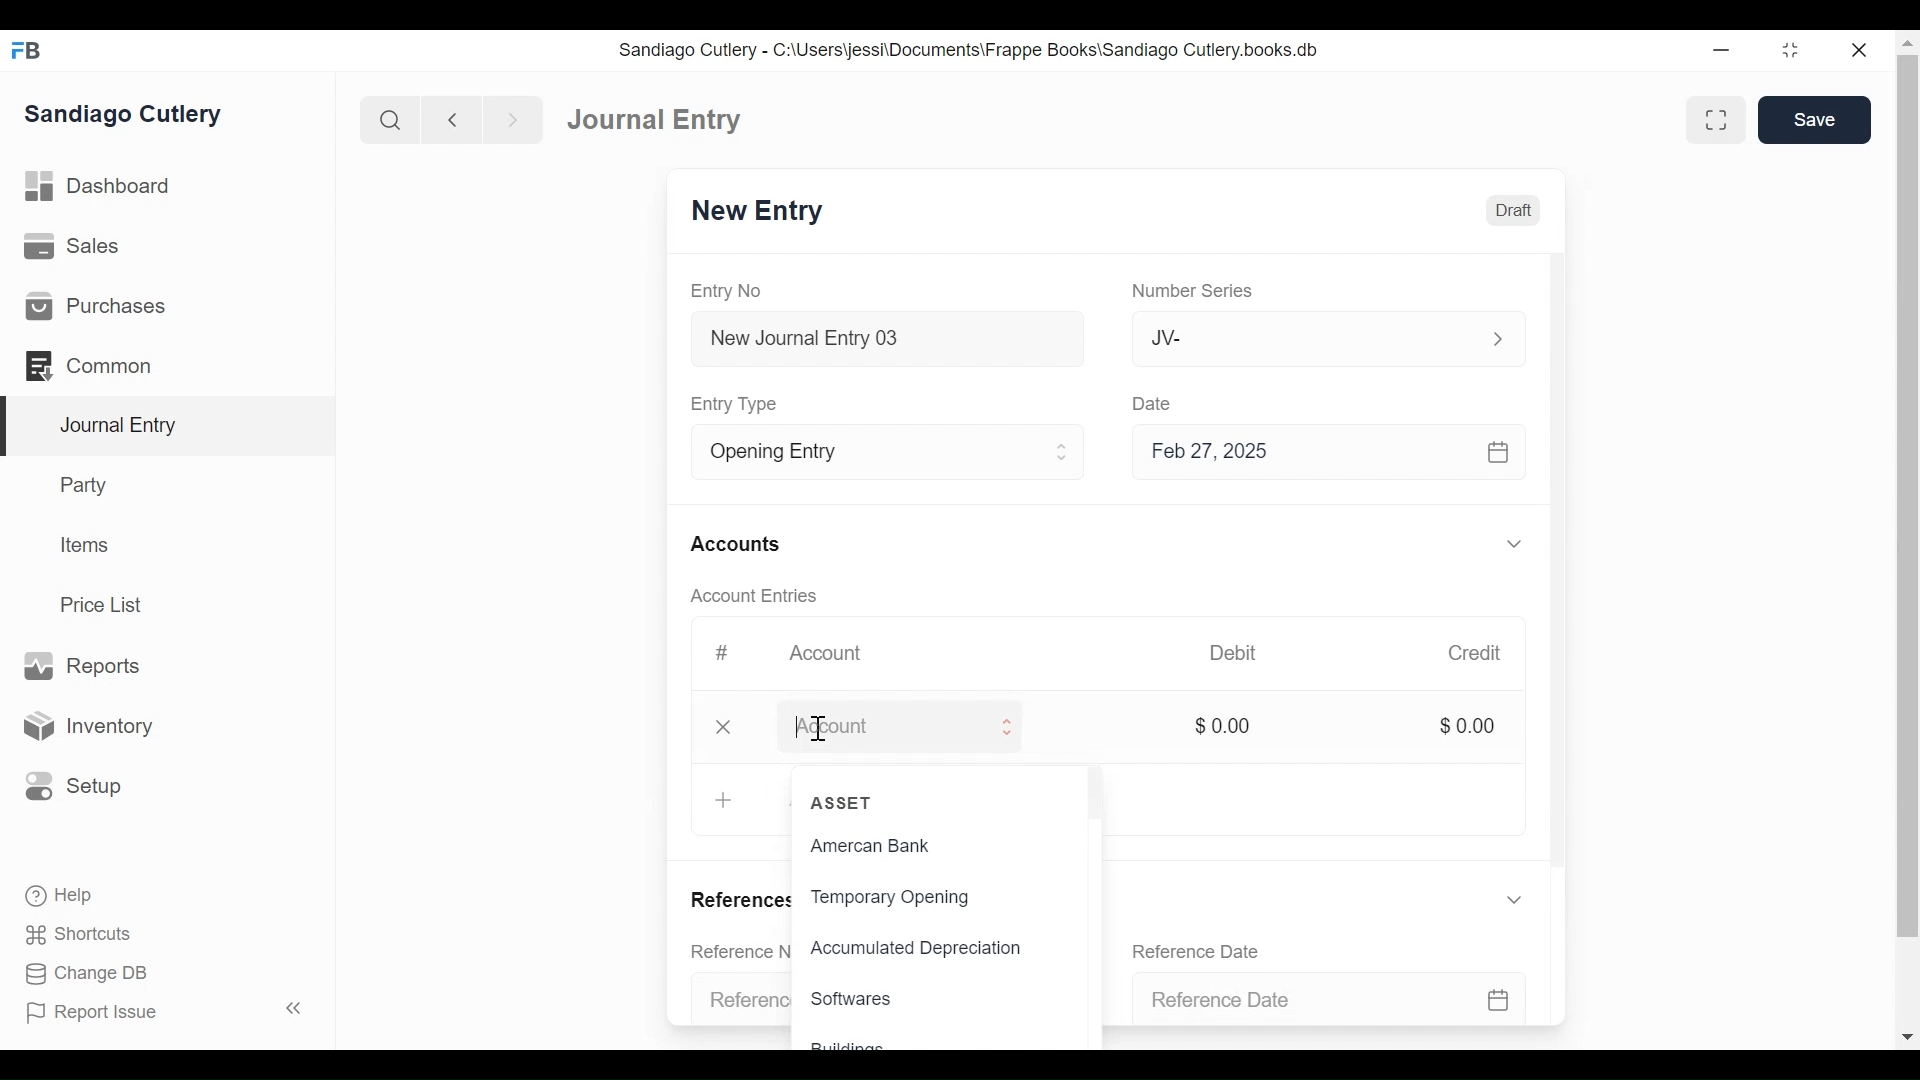 Image resolution: width=1920 pixels, height=1080 pixels. I want to click on Vertical Scroll bar, so click(1563, 582).